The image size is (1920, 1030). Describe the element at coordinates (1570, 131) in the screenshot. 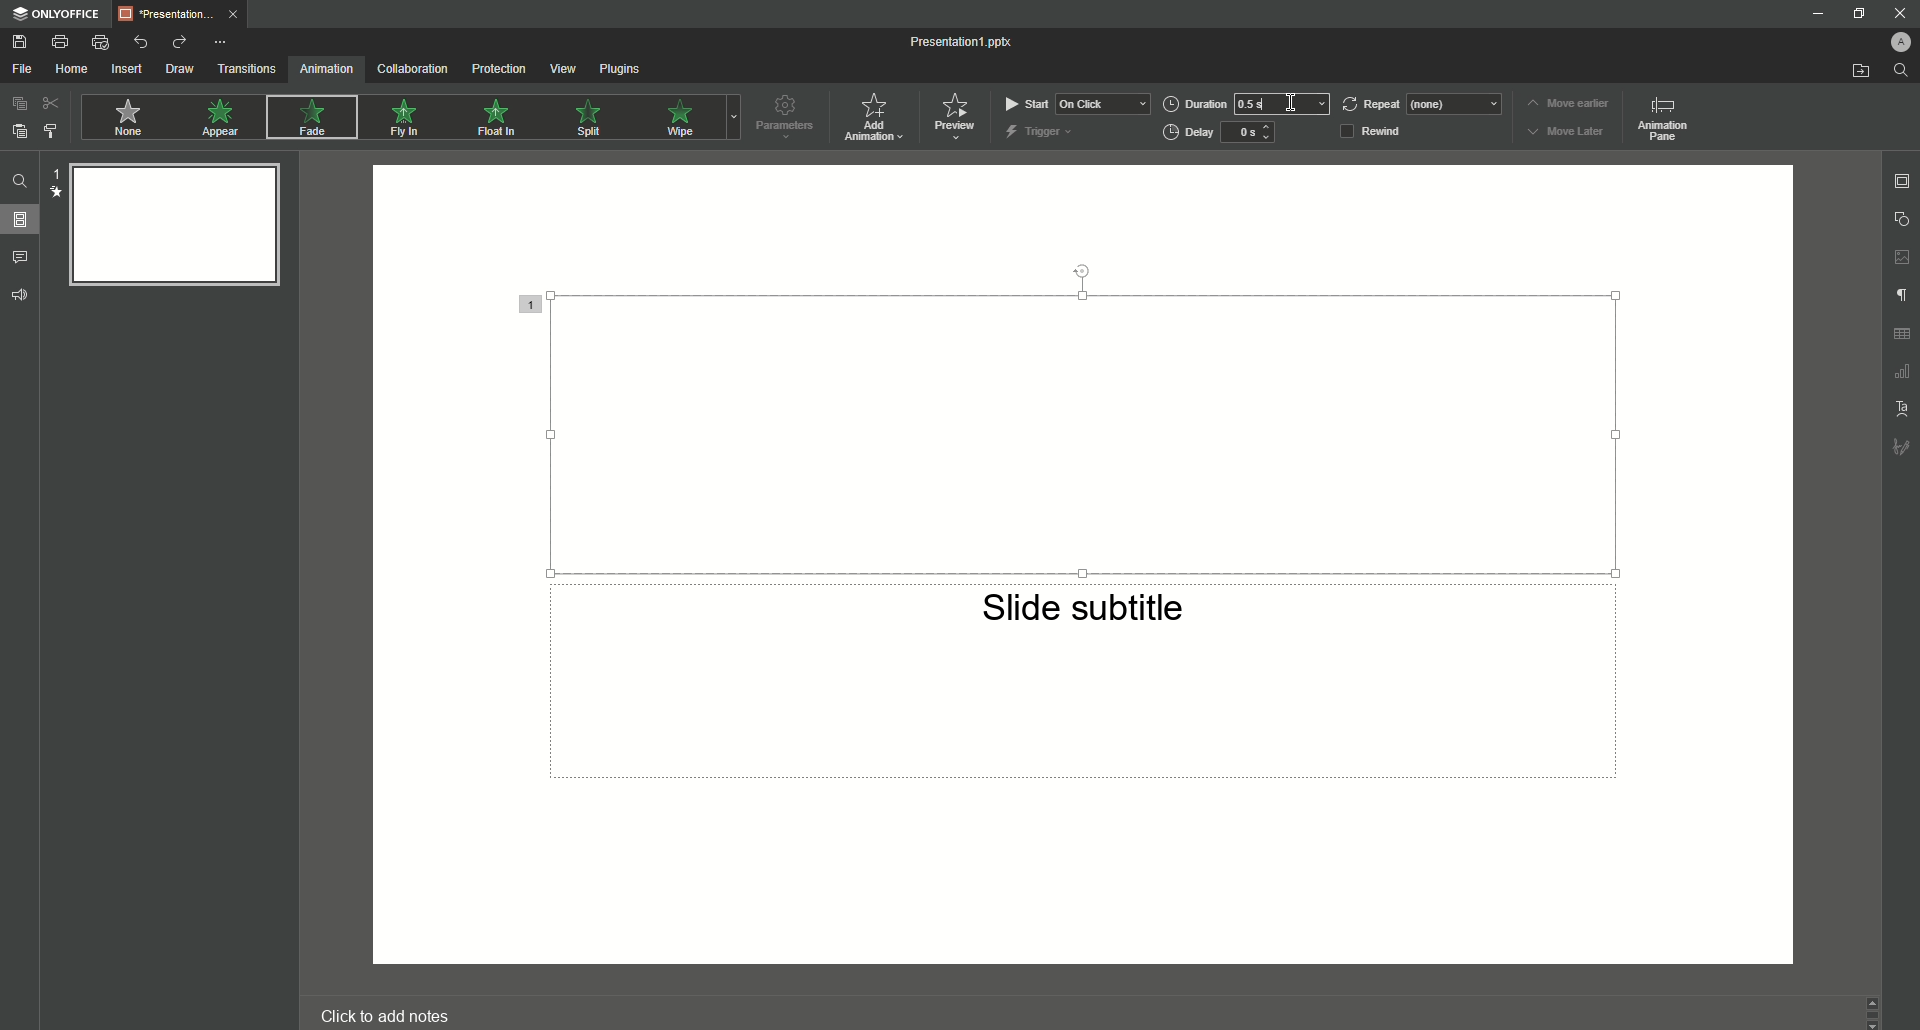

I see `Move Later` at that location.